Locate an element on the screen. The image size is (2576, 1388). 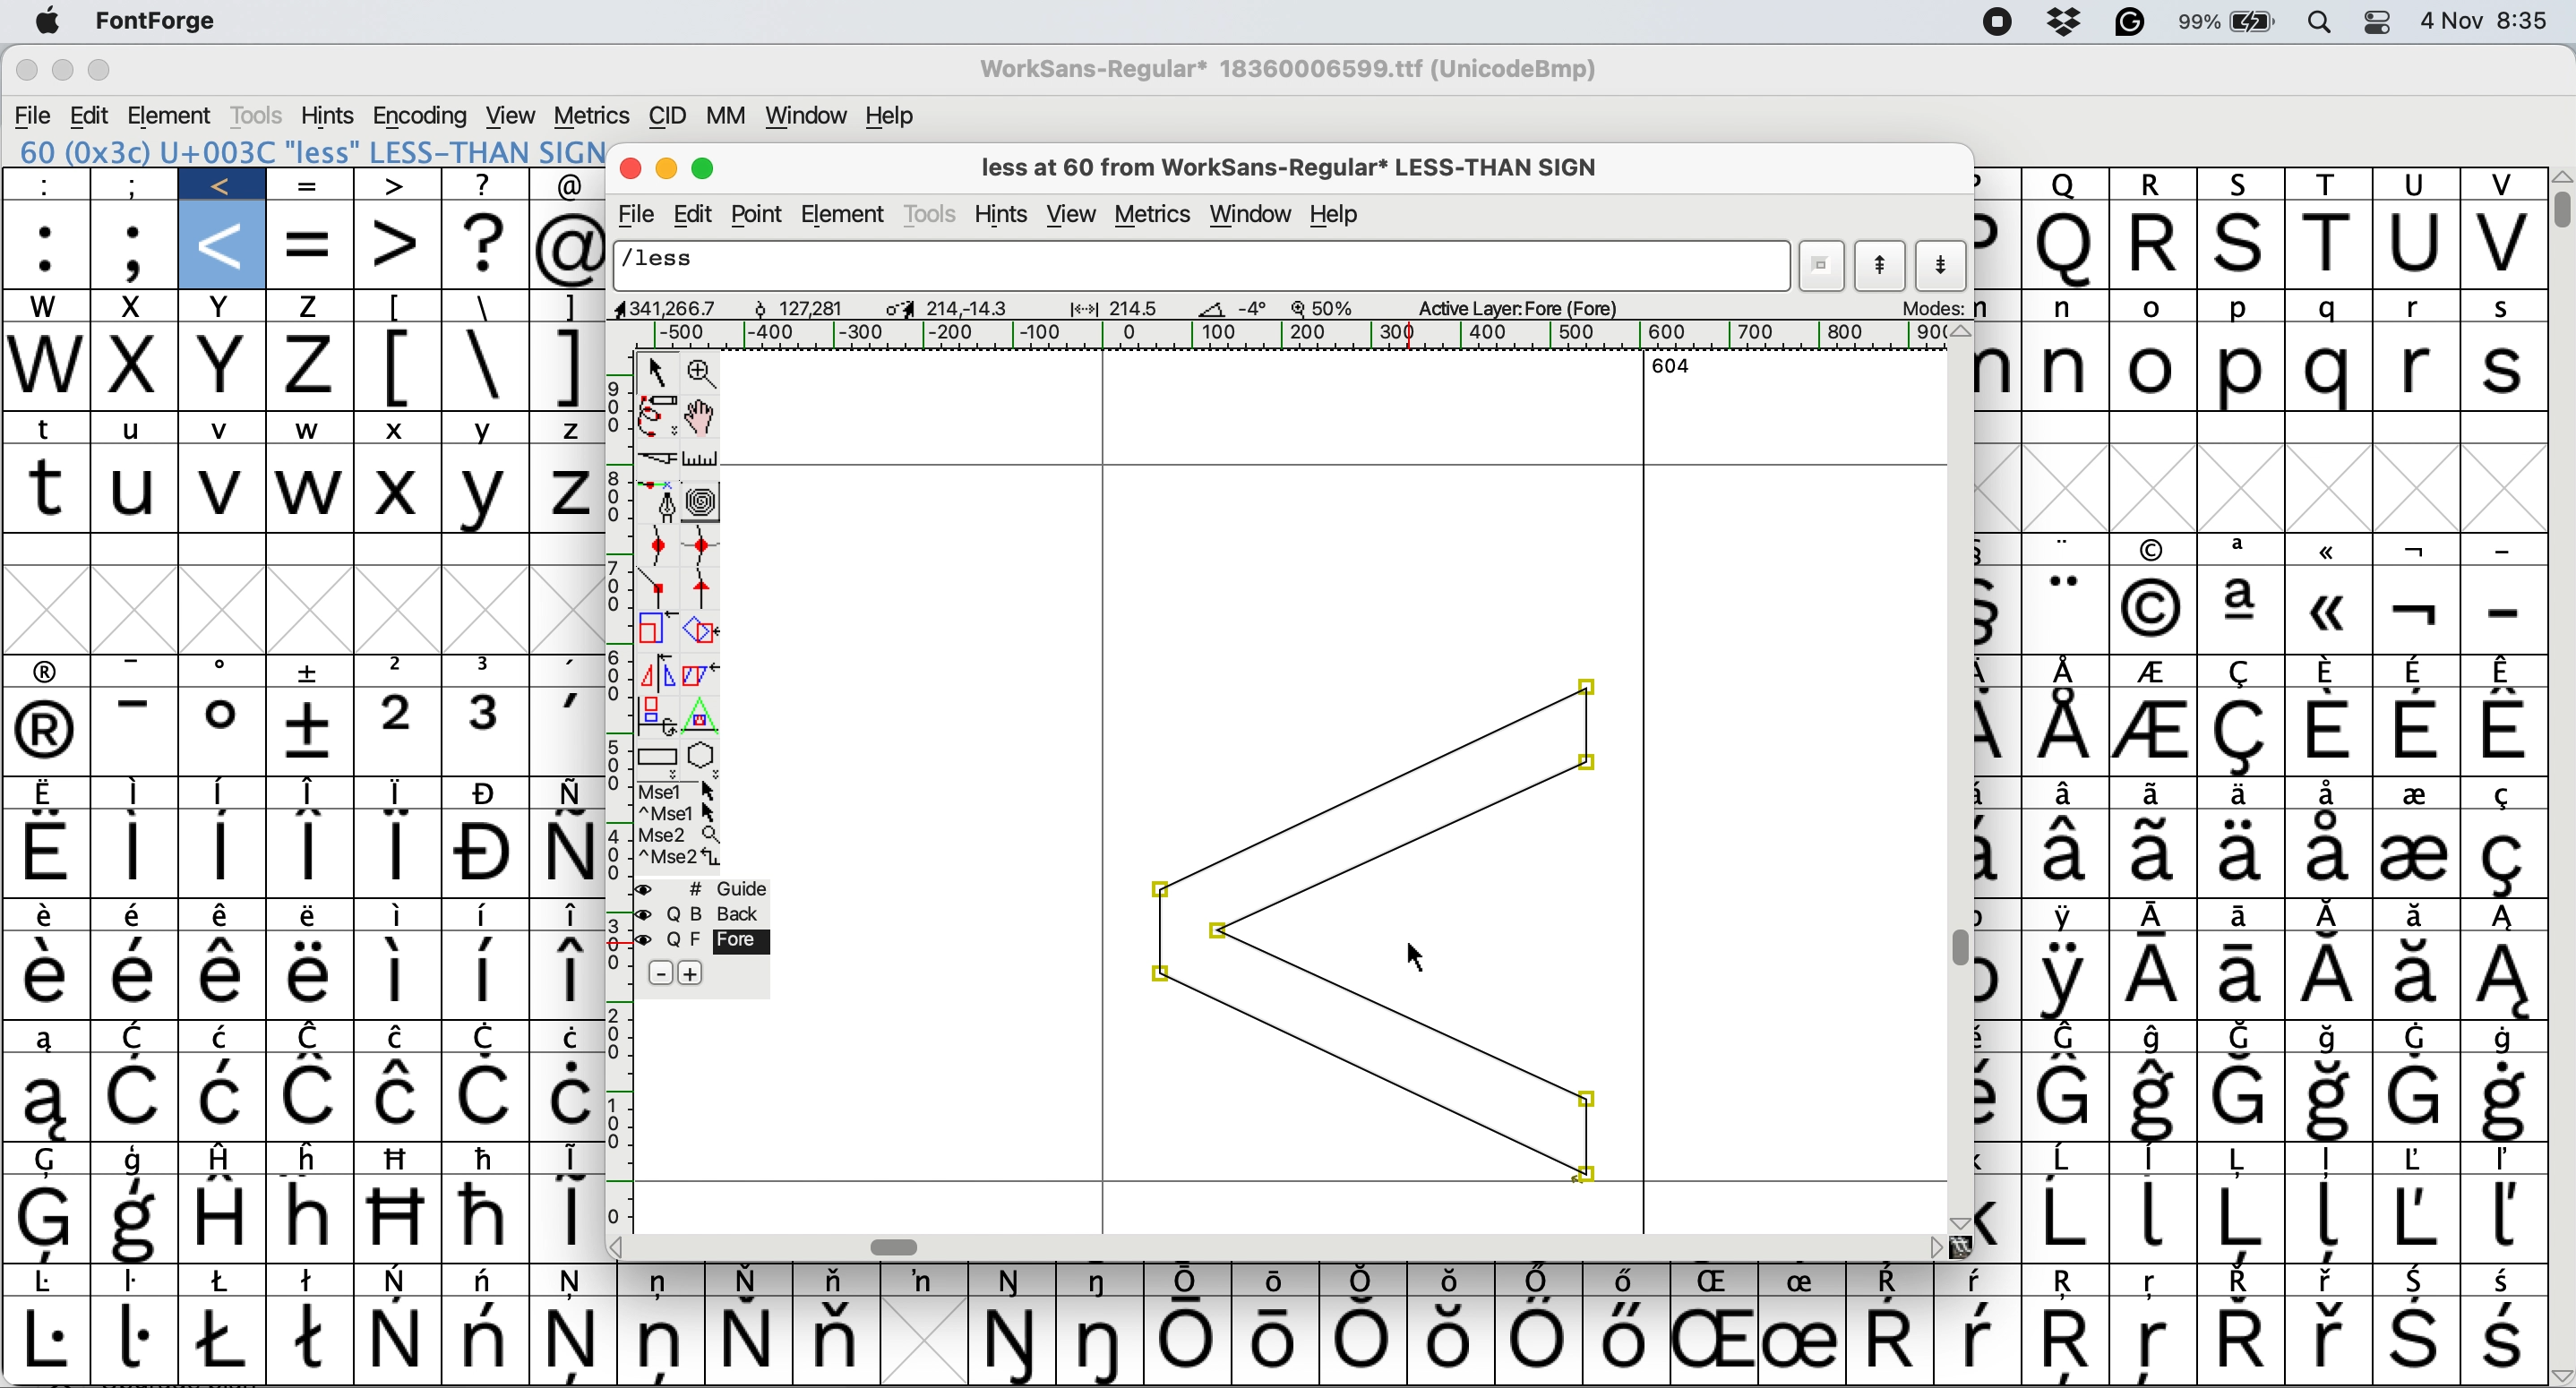
Symbol is located at coordinates (752, 1278).